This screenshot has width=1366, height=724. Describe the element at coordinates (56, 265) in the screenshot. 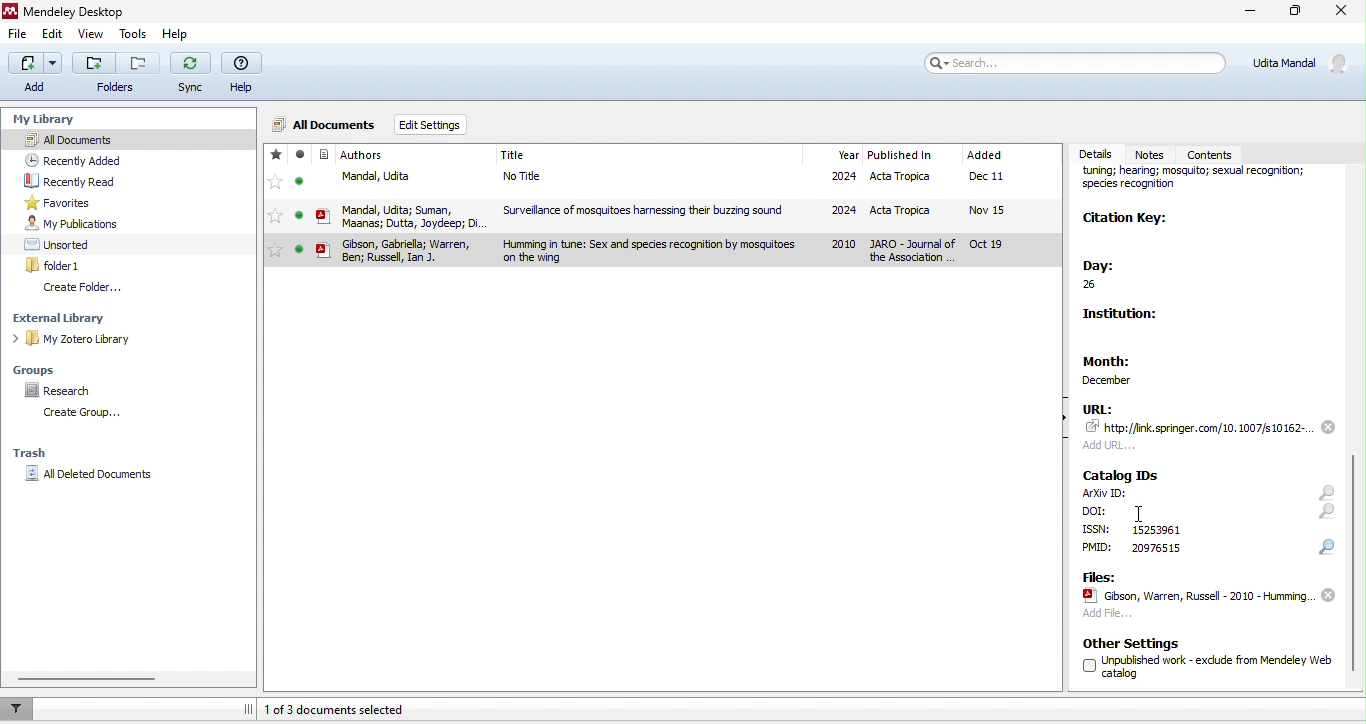

I see `folder 1` at that location.